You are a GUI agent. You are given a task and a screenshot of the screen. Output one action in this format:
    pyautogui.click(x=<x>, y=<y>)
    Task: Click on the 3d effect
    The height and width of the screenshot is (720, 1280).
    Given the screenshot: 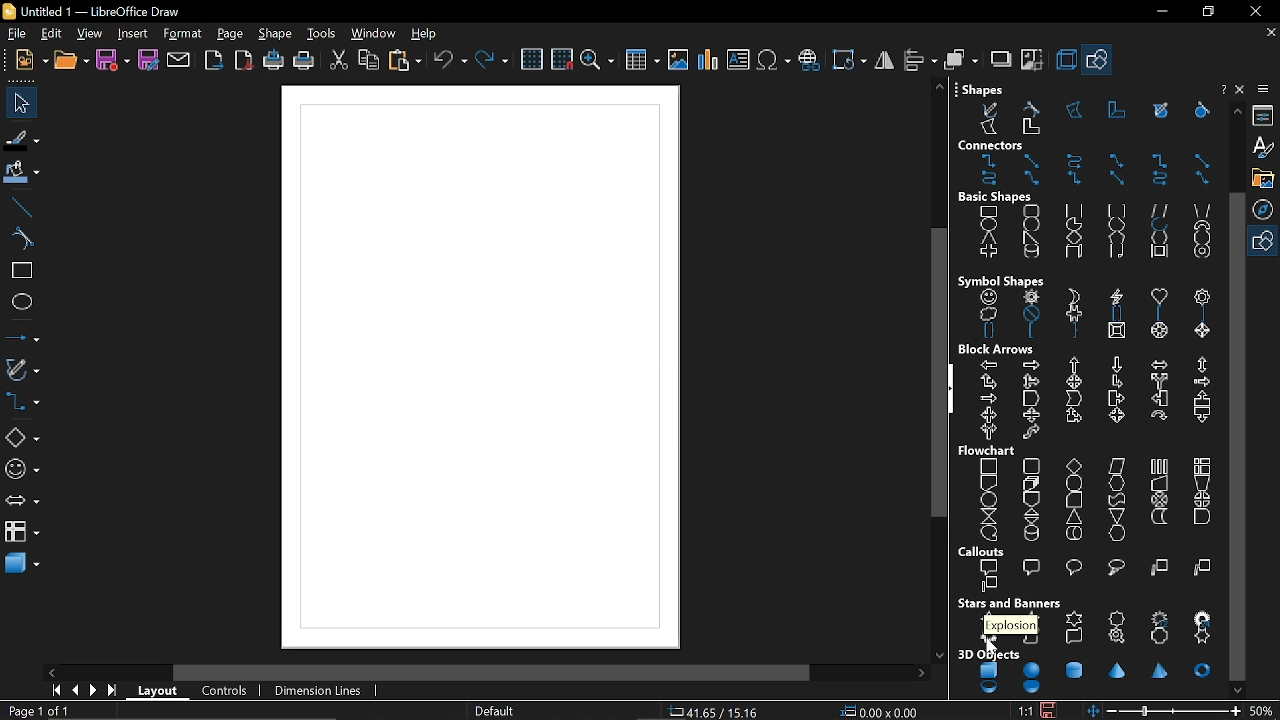 What is the action you would take?
    pyautogui.click(x=1065, y=60)
    